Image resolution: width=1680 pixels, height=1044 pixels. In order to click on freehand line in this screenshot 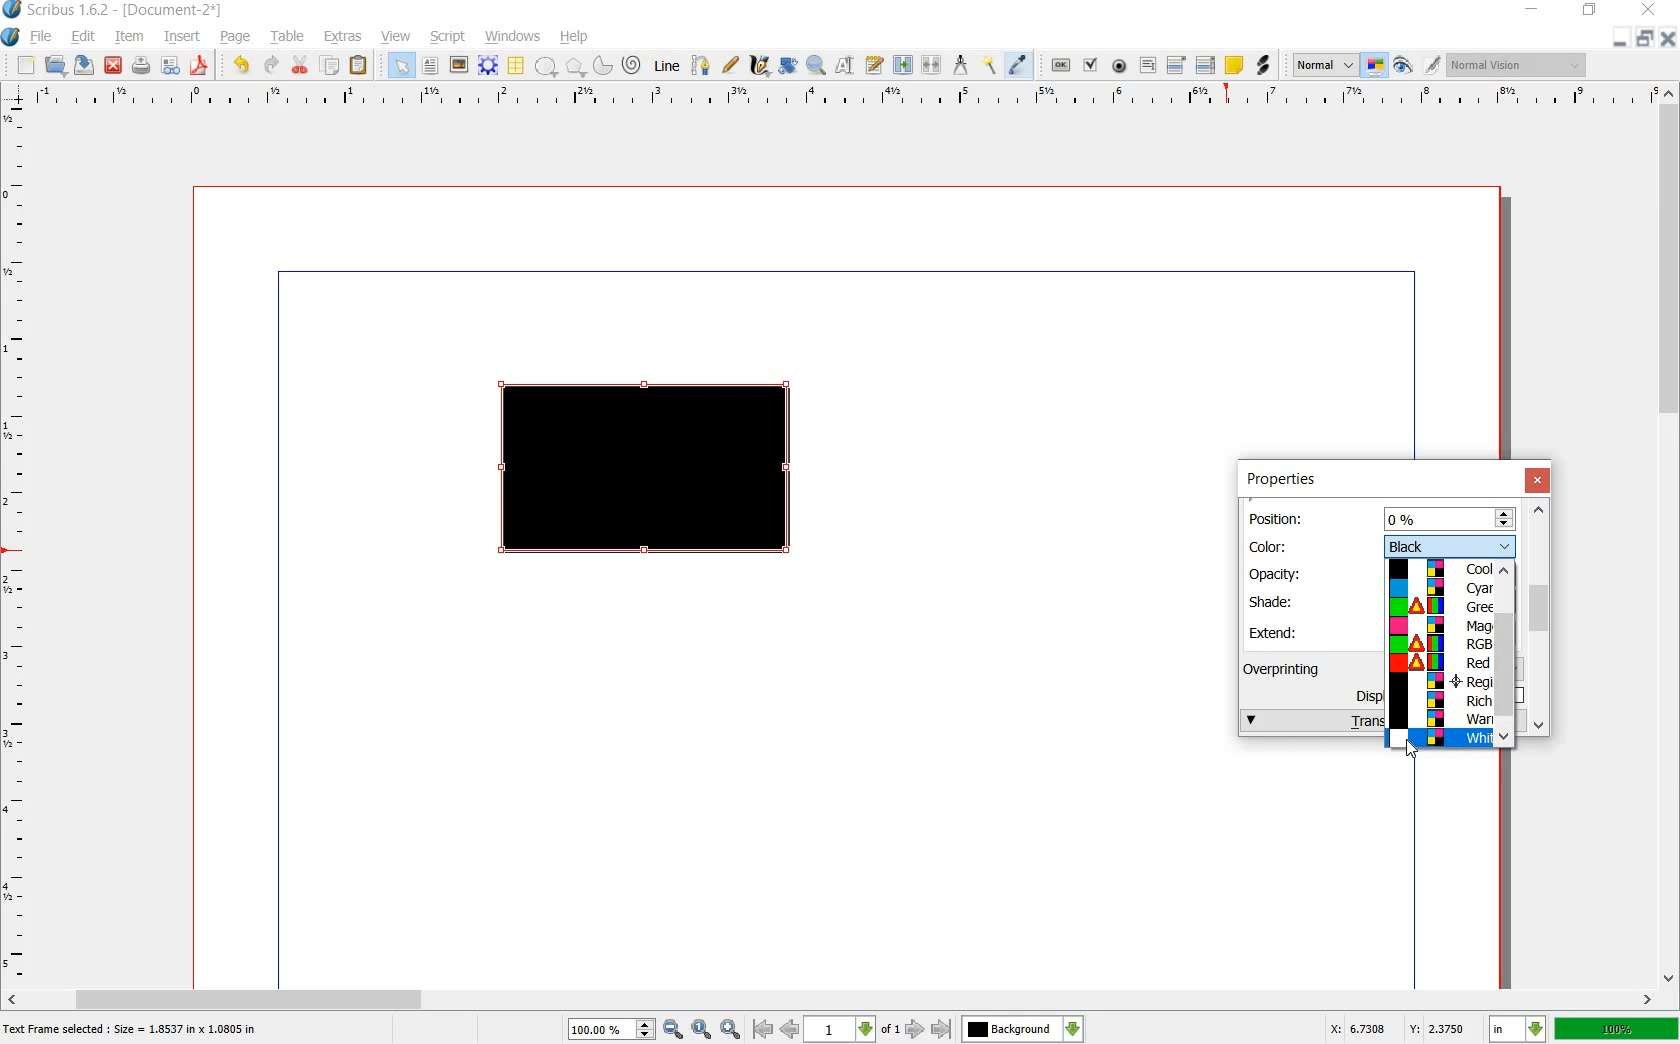, I will do `click(730, 64)`.